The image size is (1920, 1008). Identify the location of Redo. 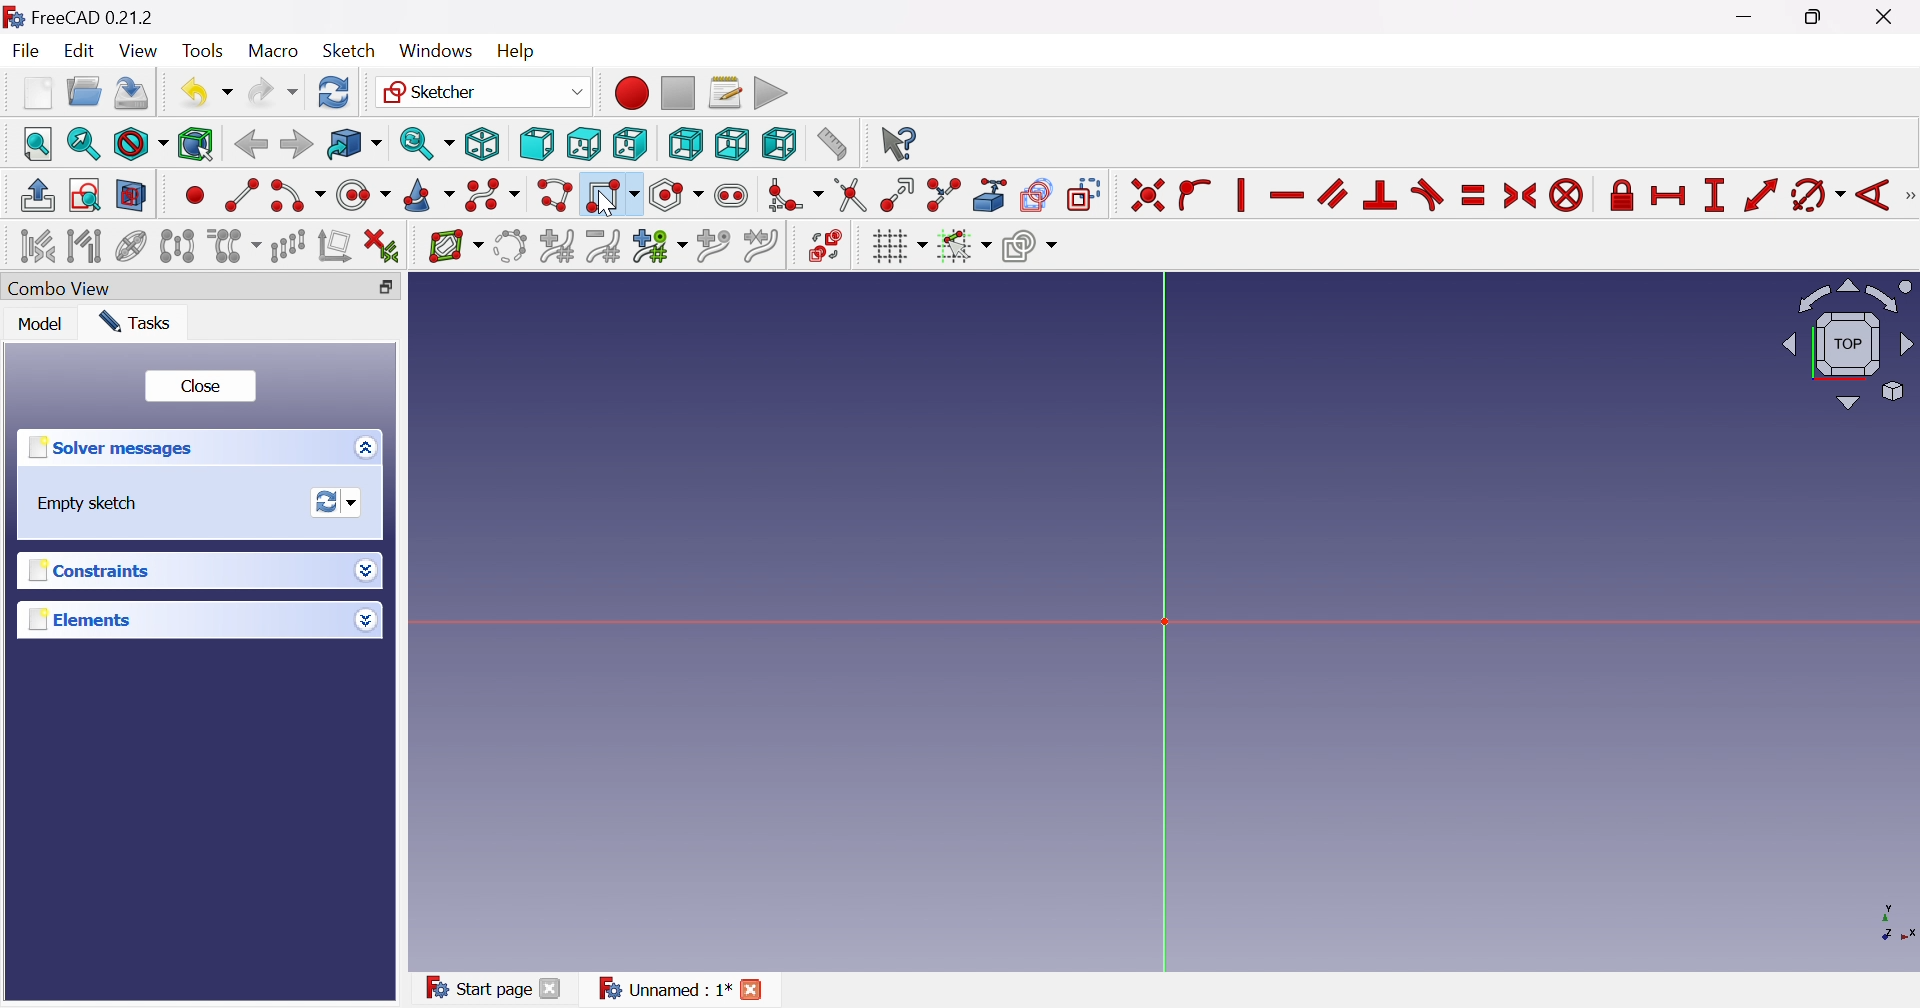
(274, 90).